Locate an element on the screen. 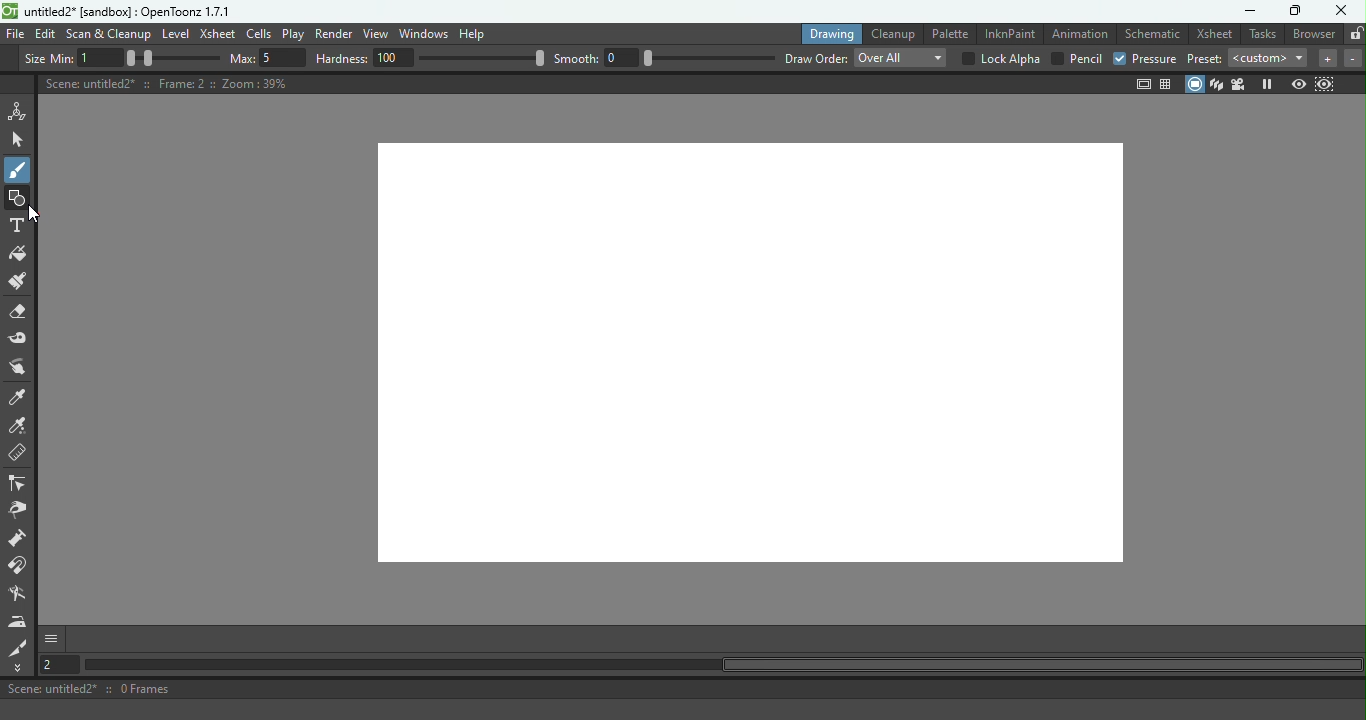 The image size is (1366, 720). Minimize is located at coordinates (1251, 11).